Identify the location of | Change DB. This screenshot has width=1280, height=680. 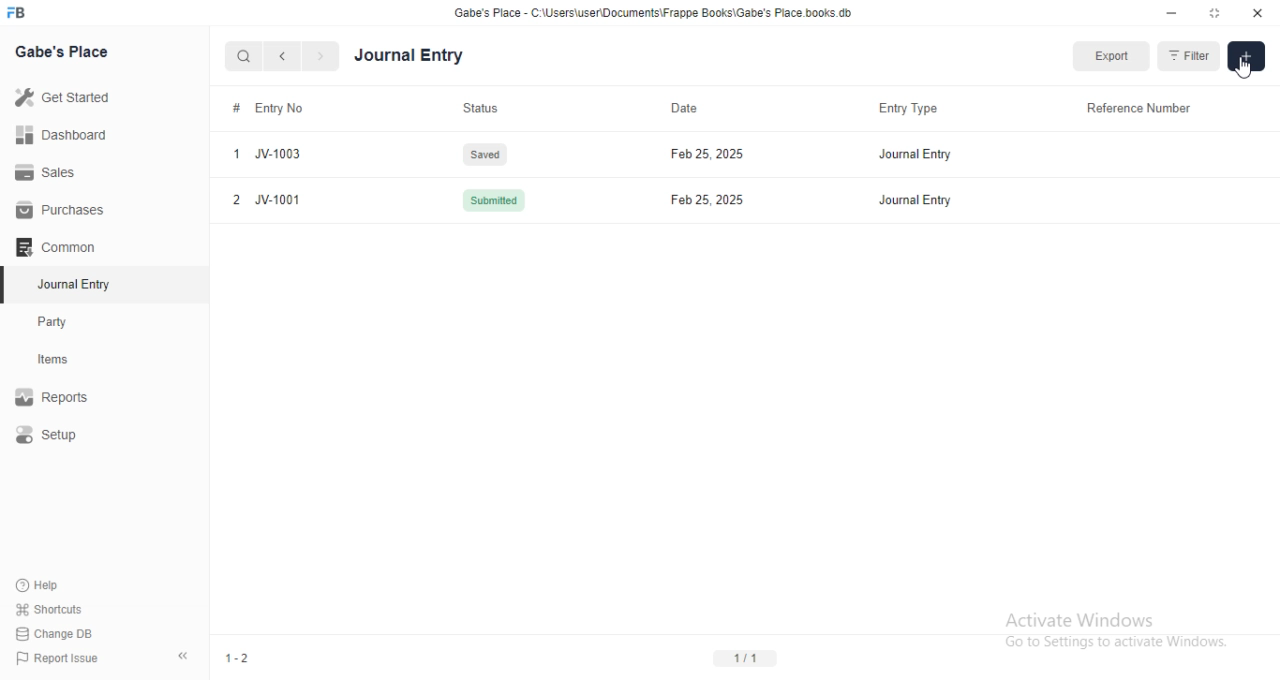
(55, 632).